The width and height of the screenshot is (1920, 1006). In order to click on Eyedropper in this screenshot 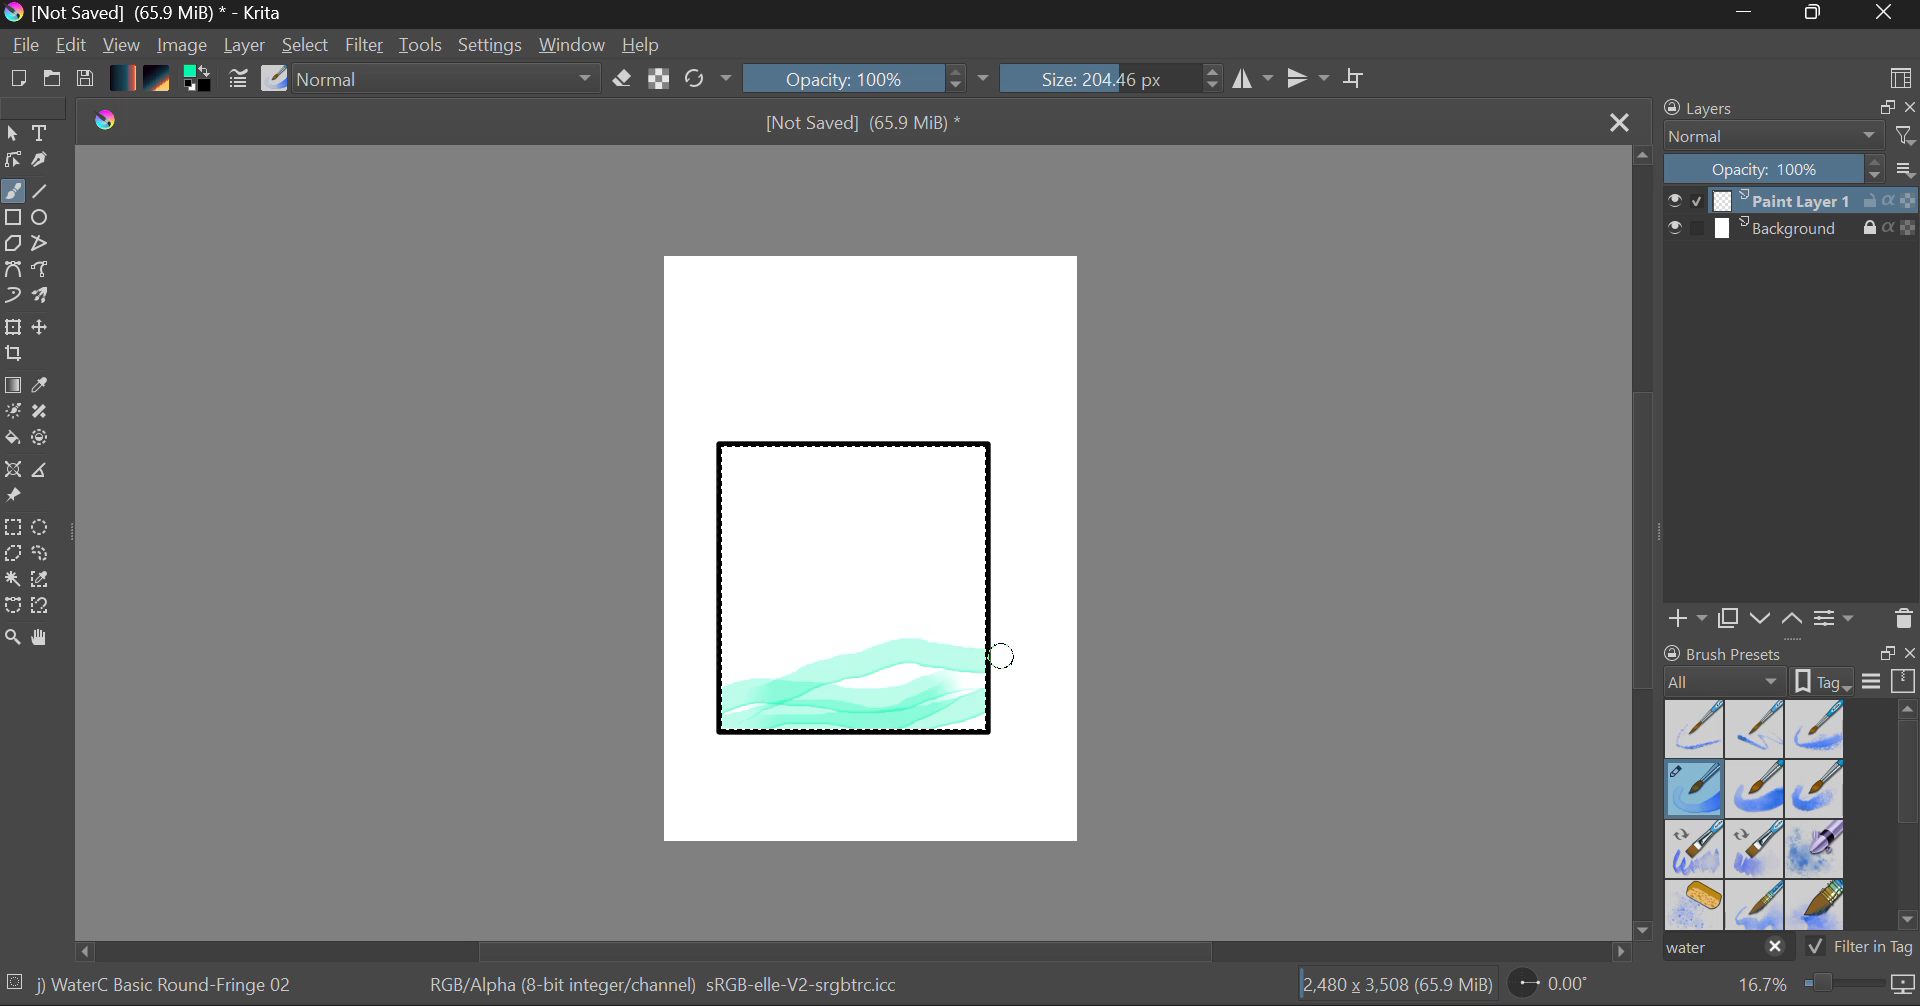, I will do `click(44, 386)`.